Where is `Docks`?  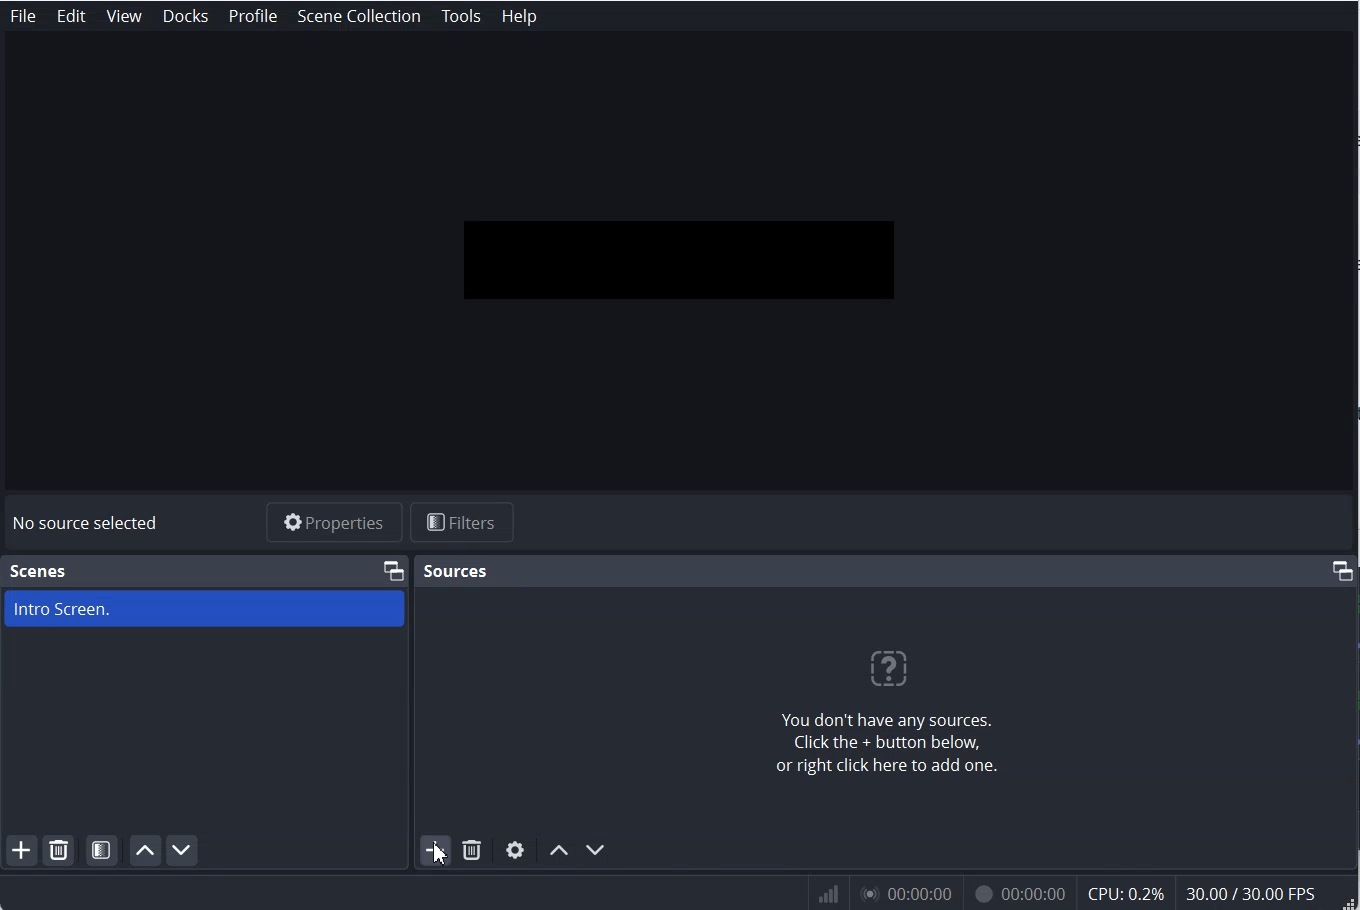 Docks is located at coordinates (187, 16).